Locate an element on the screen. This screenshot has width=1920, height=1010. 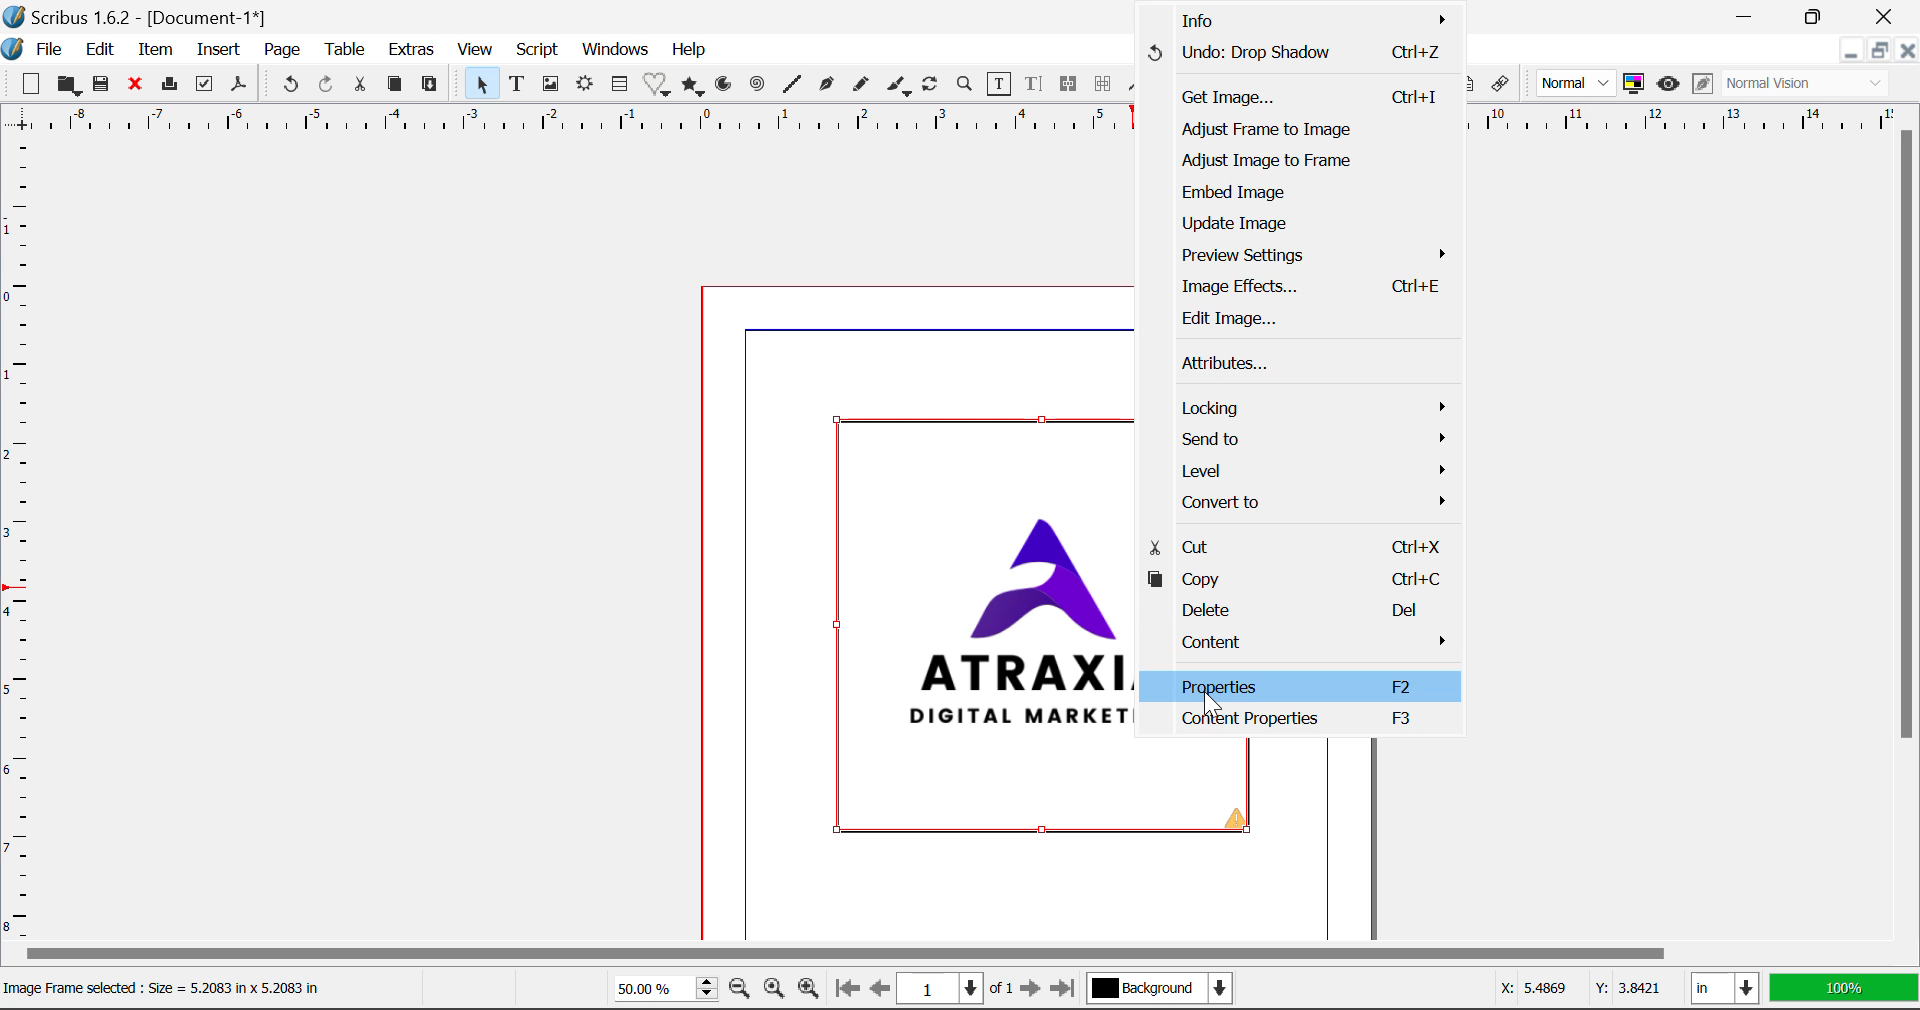
Discard is located at coordinates (138, 87).